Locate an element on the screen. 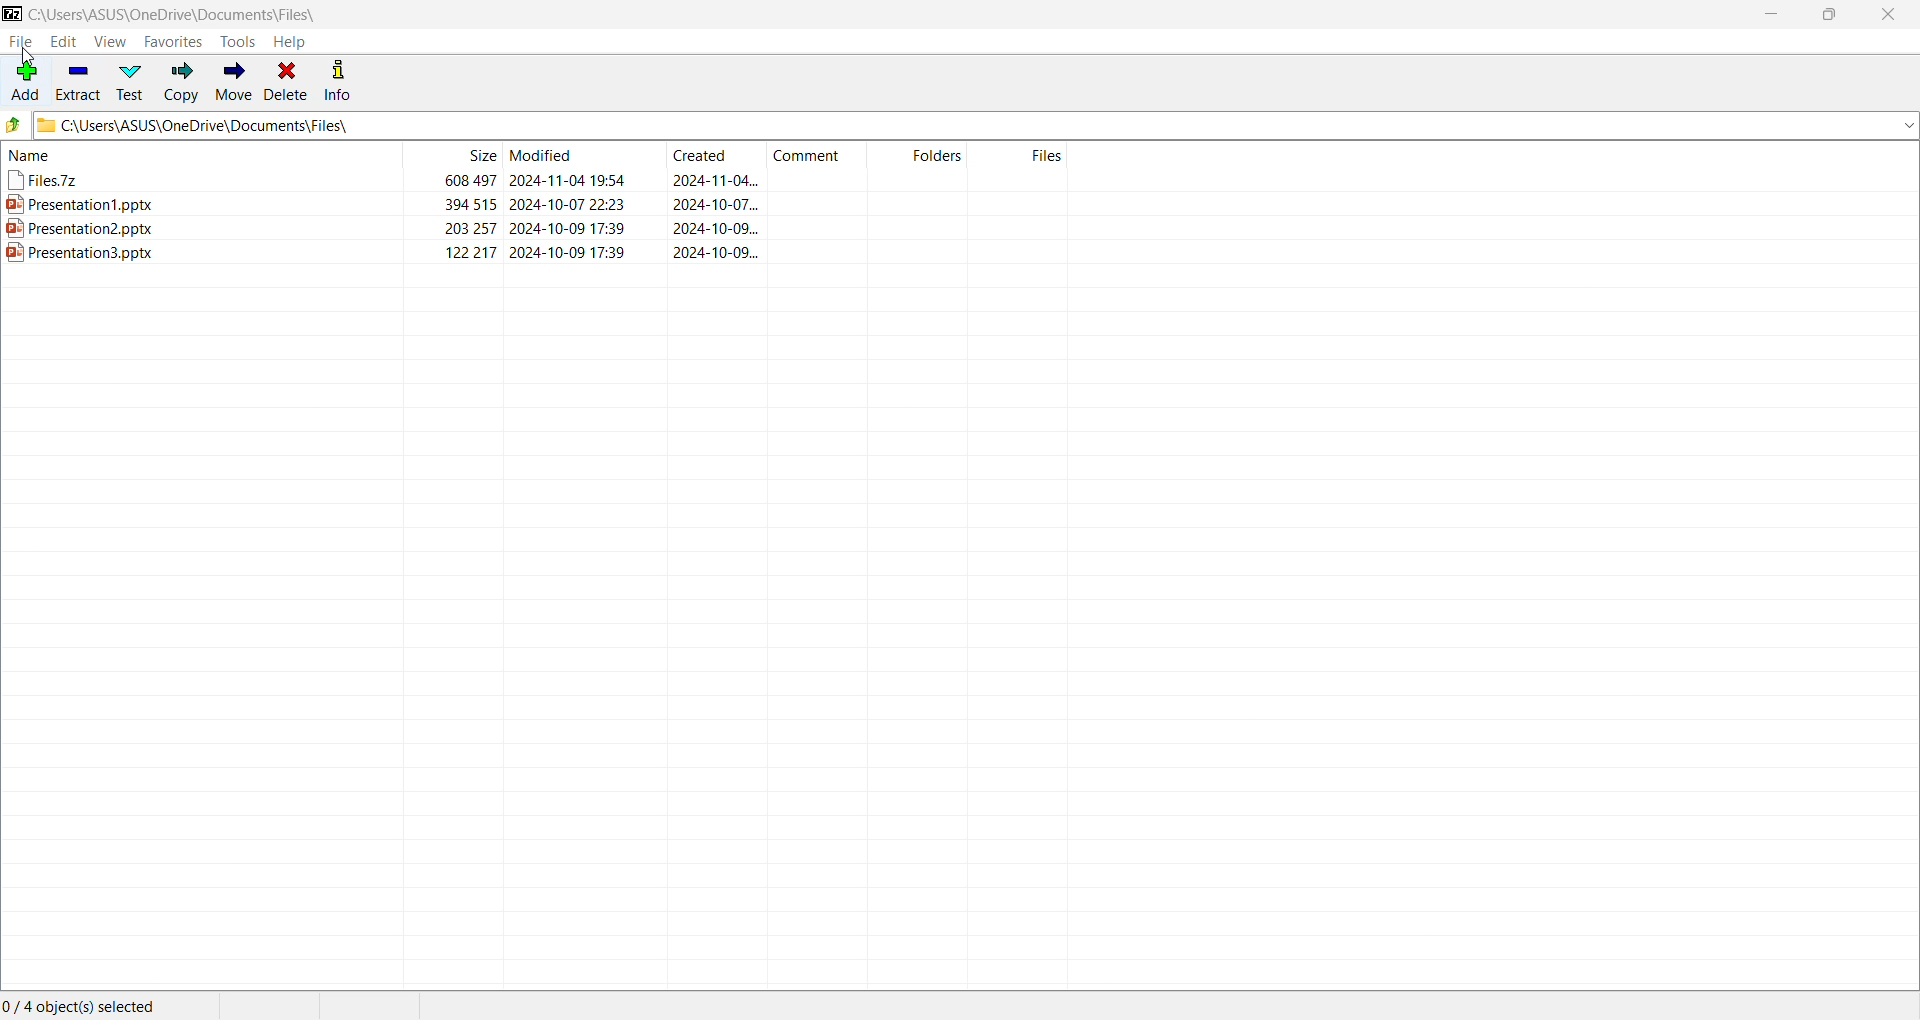 The width and height of the screenshot is (1920, 1020). 608 497 is located at coordinates (463, 181).